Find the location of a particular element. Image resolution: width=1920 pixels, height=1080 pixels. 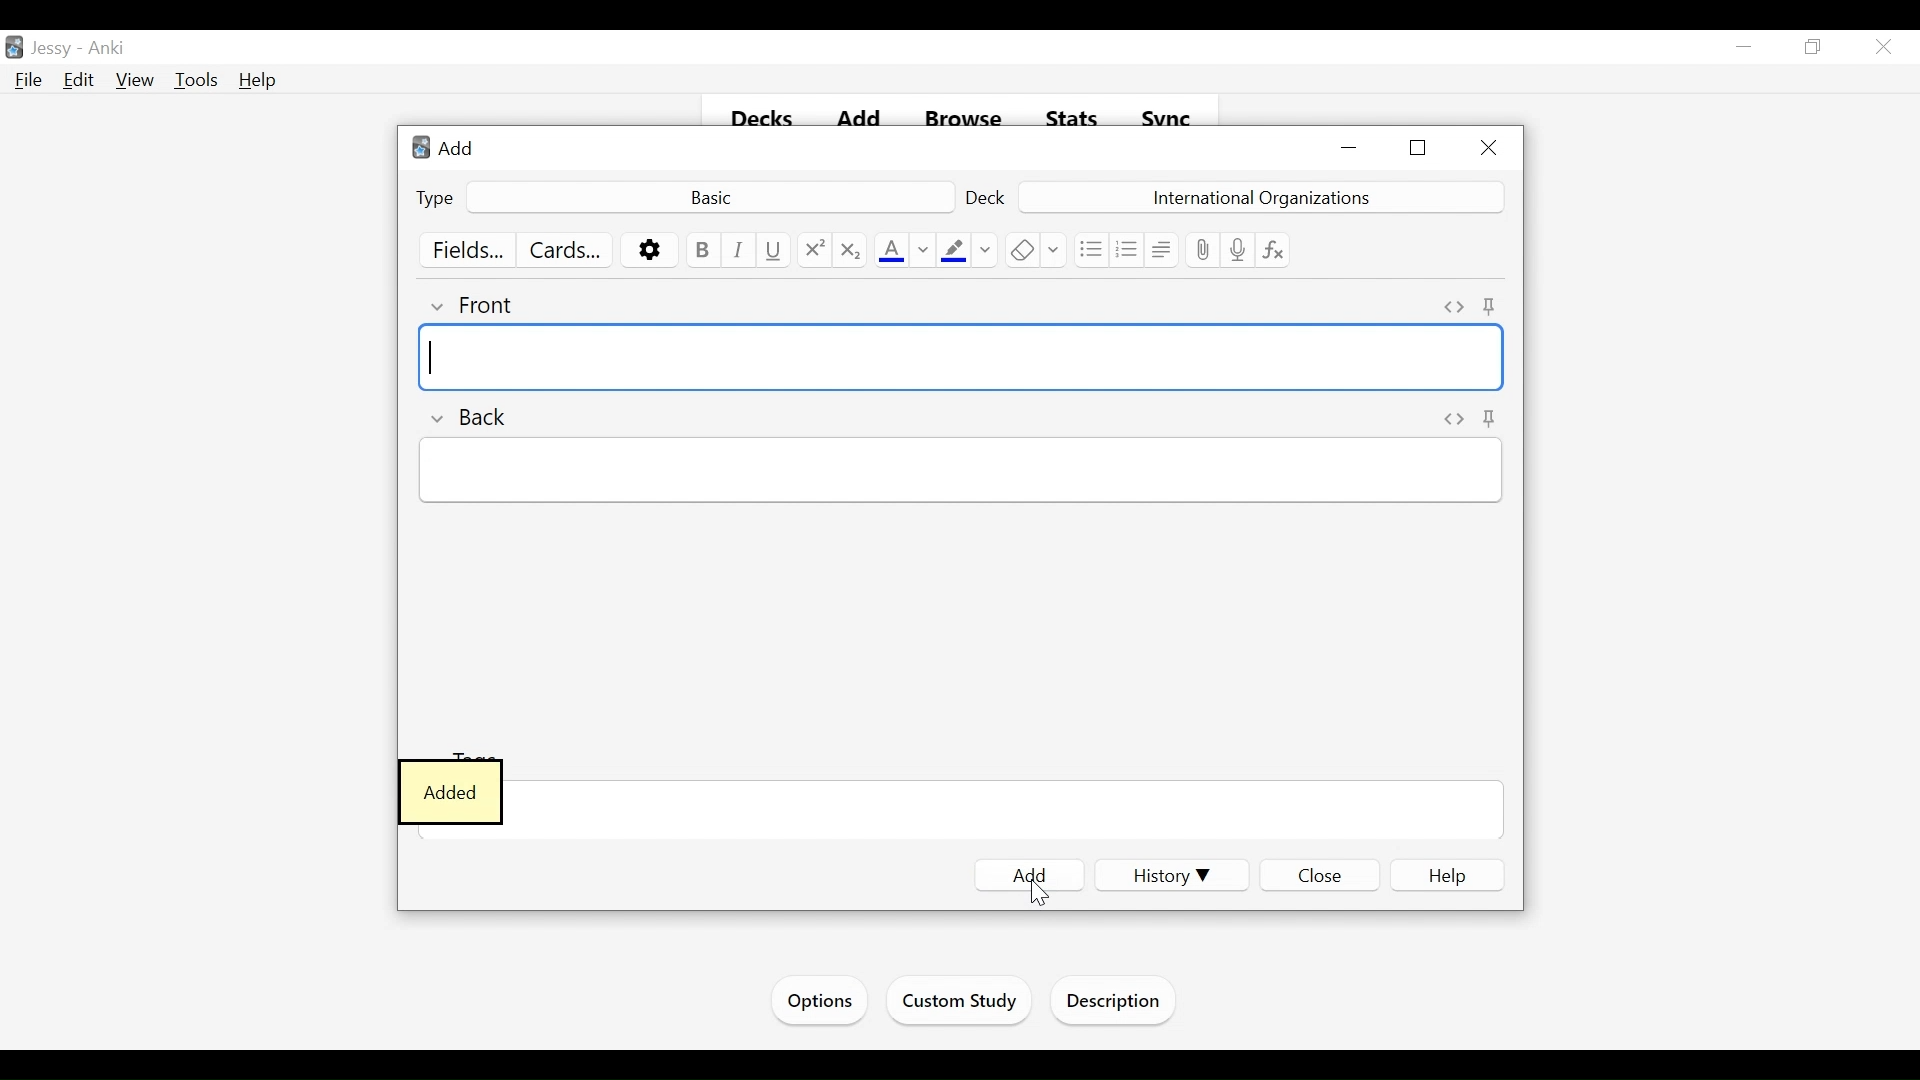

Anki Desktop icon is located at coordinates (14, 49).